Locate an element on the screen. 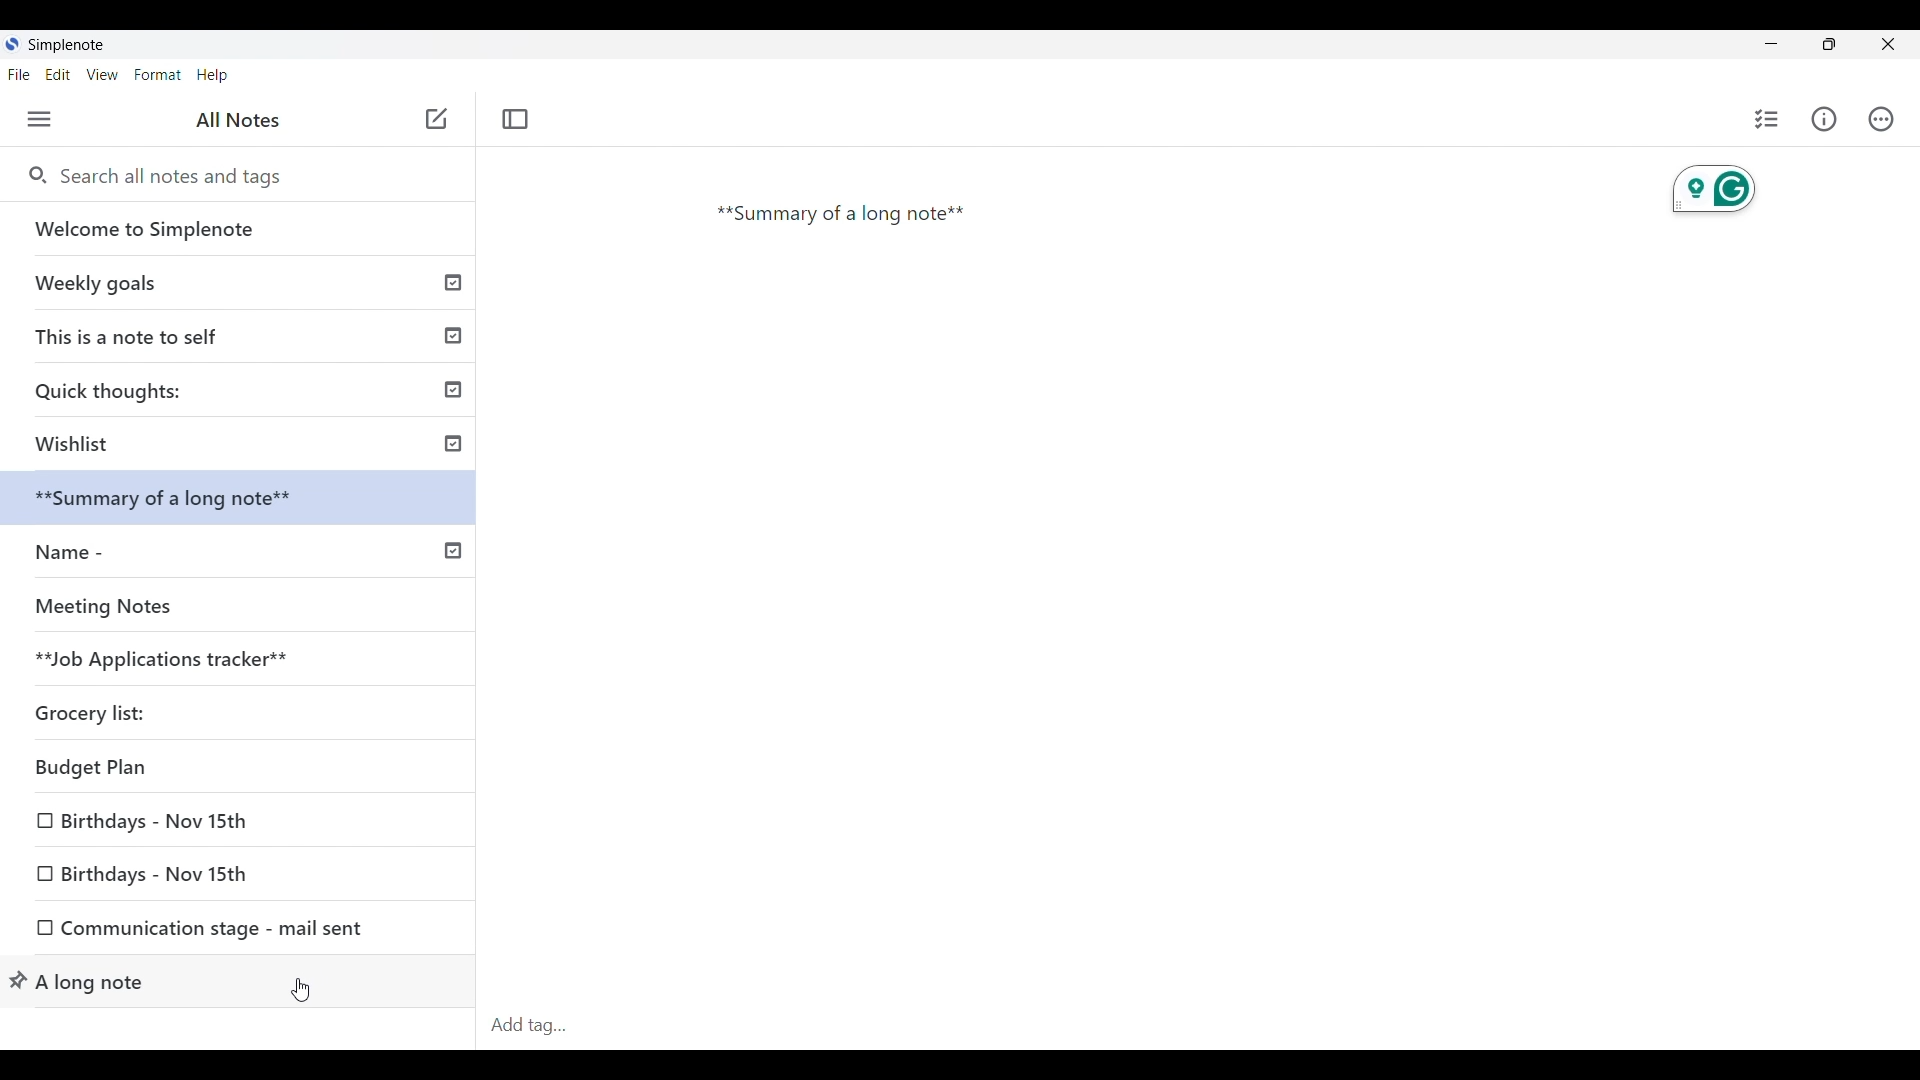 This screenshot has width=1920, height=1080. Close interface is located at coordinates (1887, 44).